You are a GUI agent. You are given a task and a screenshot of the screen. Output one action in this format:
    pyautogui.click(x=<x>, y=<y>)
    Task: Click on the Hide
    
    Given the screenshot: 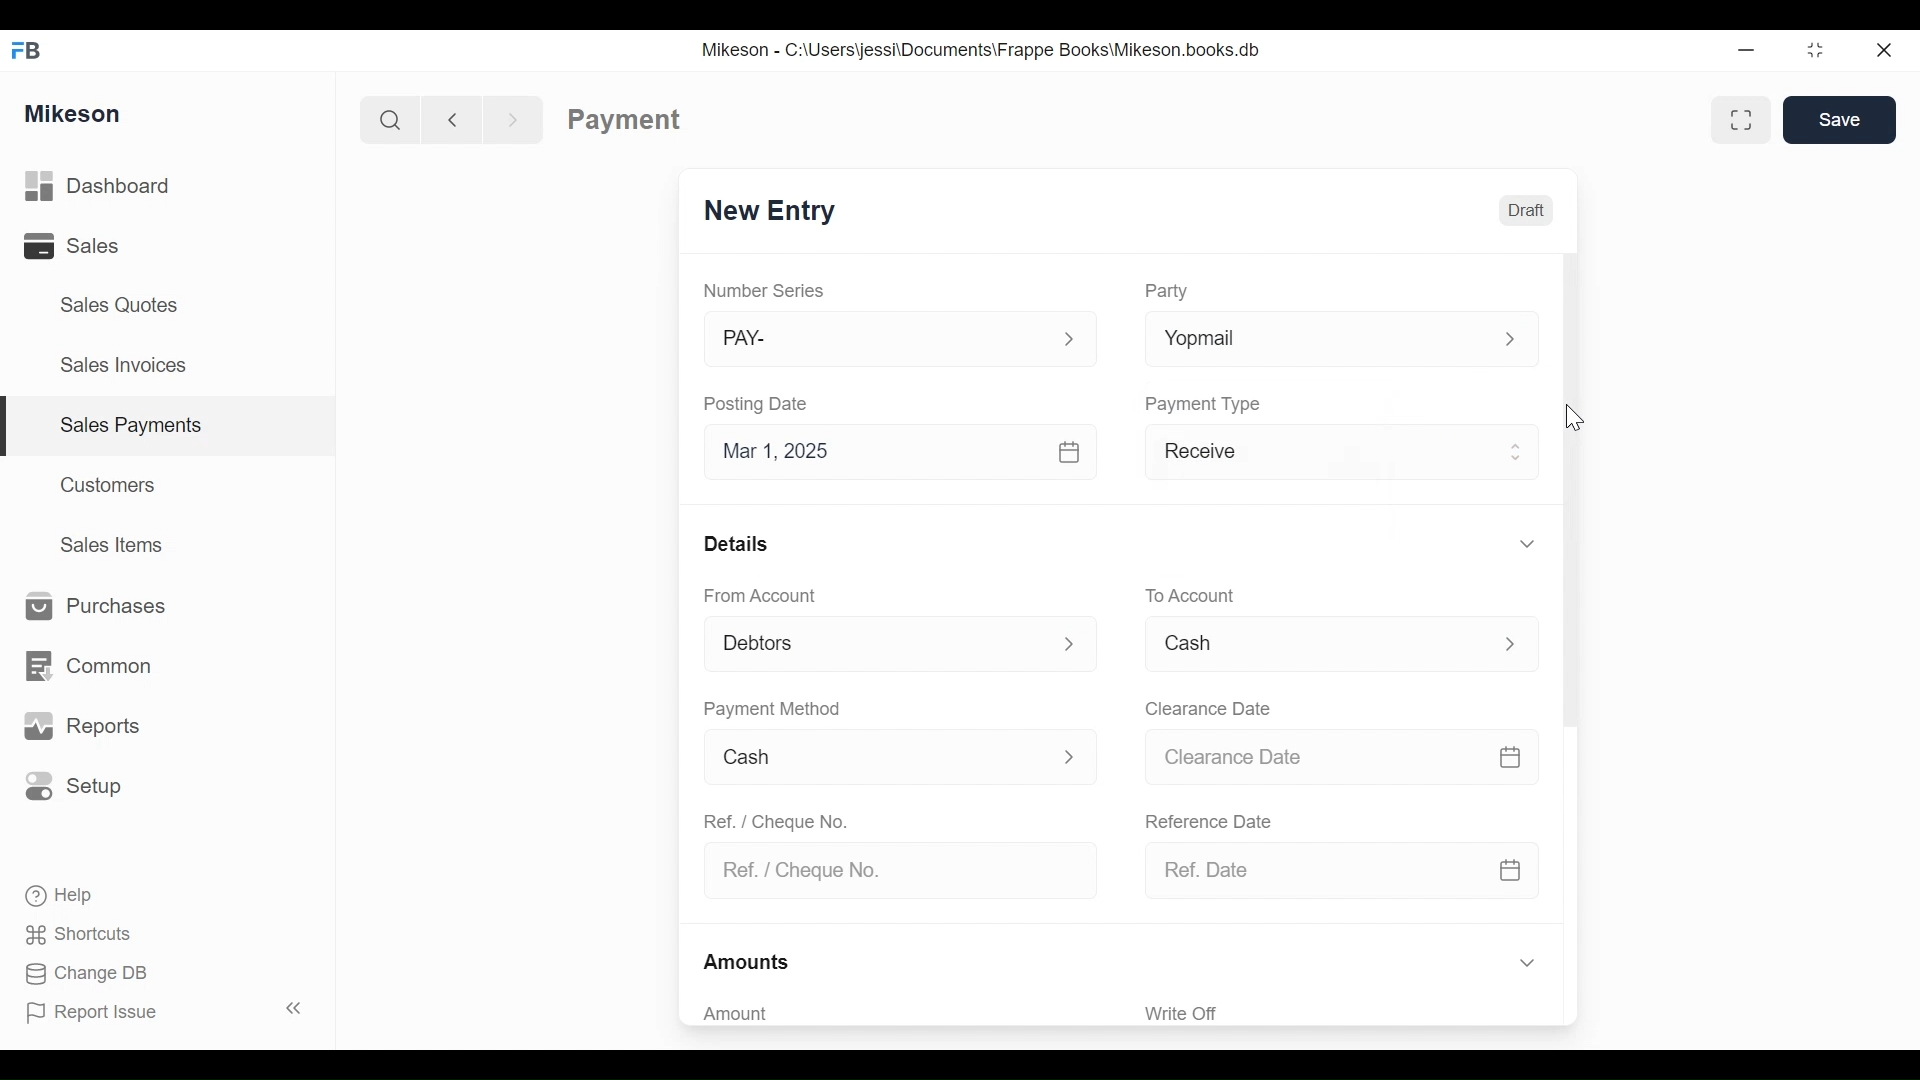 What is the action you would take?
    pyautogui.click(x=1525, y=960)
    